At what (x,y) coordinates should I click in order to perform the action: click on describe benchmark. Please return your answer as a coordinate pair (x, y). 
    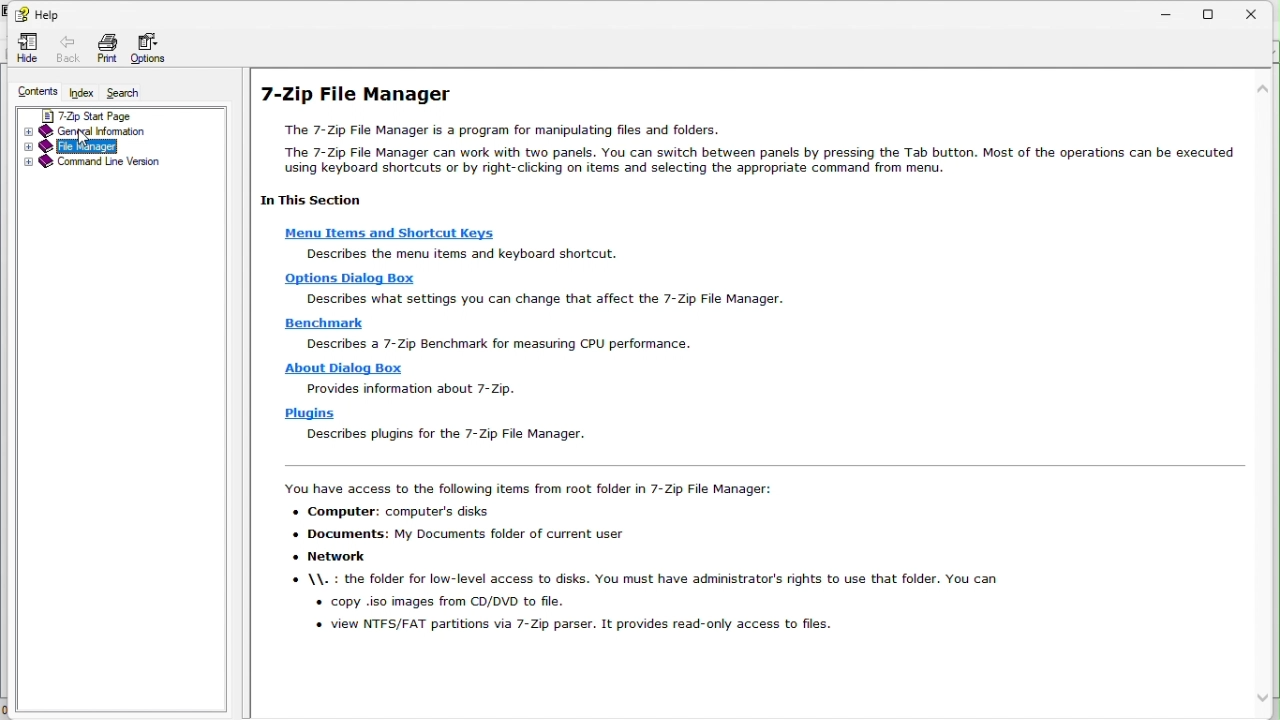
    Looking at the image, I should click on (493, 345).